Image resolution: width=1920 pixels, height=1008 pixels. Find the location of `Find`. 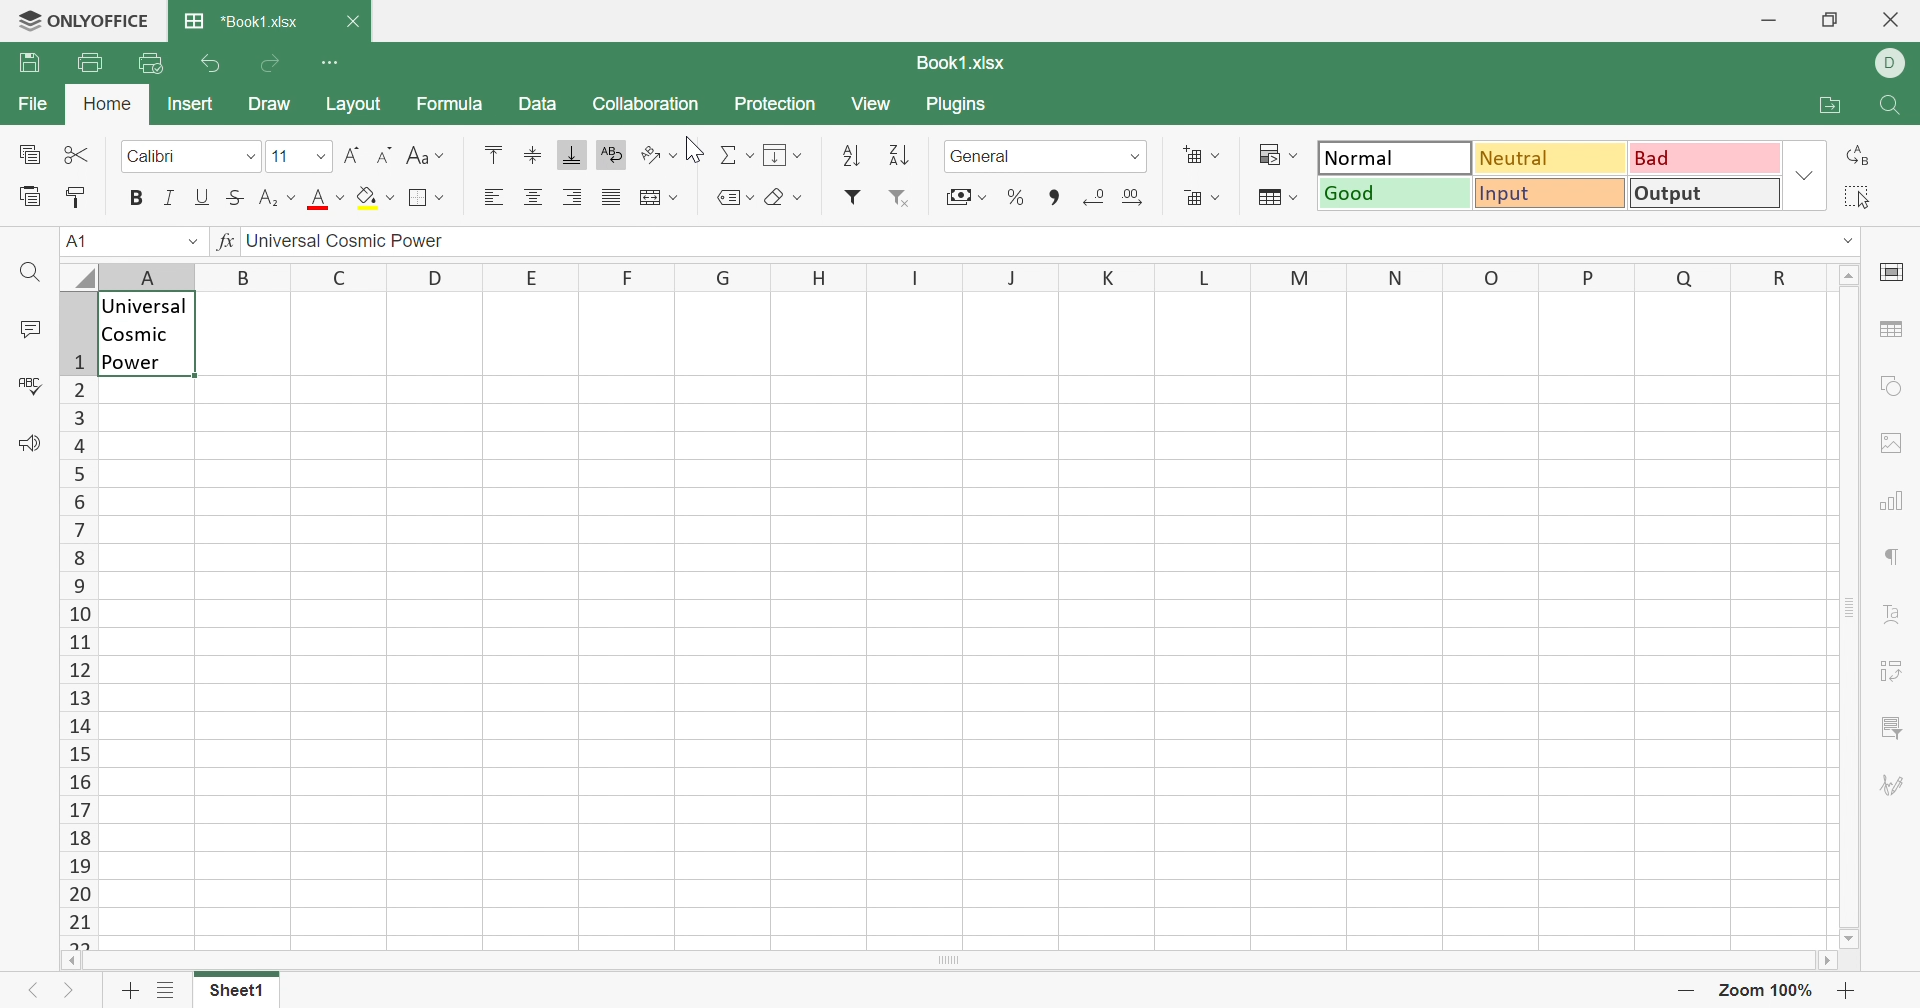

Find is located at coordinates (1897, 109).